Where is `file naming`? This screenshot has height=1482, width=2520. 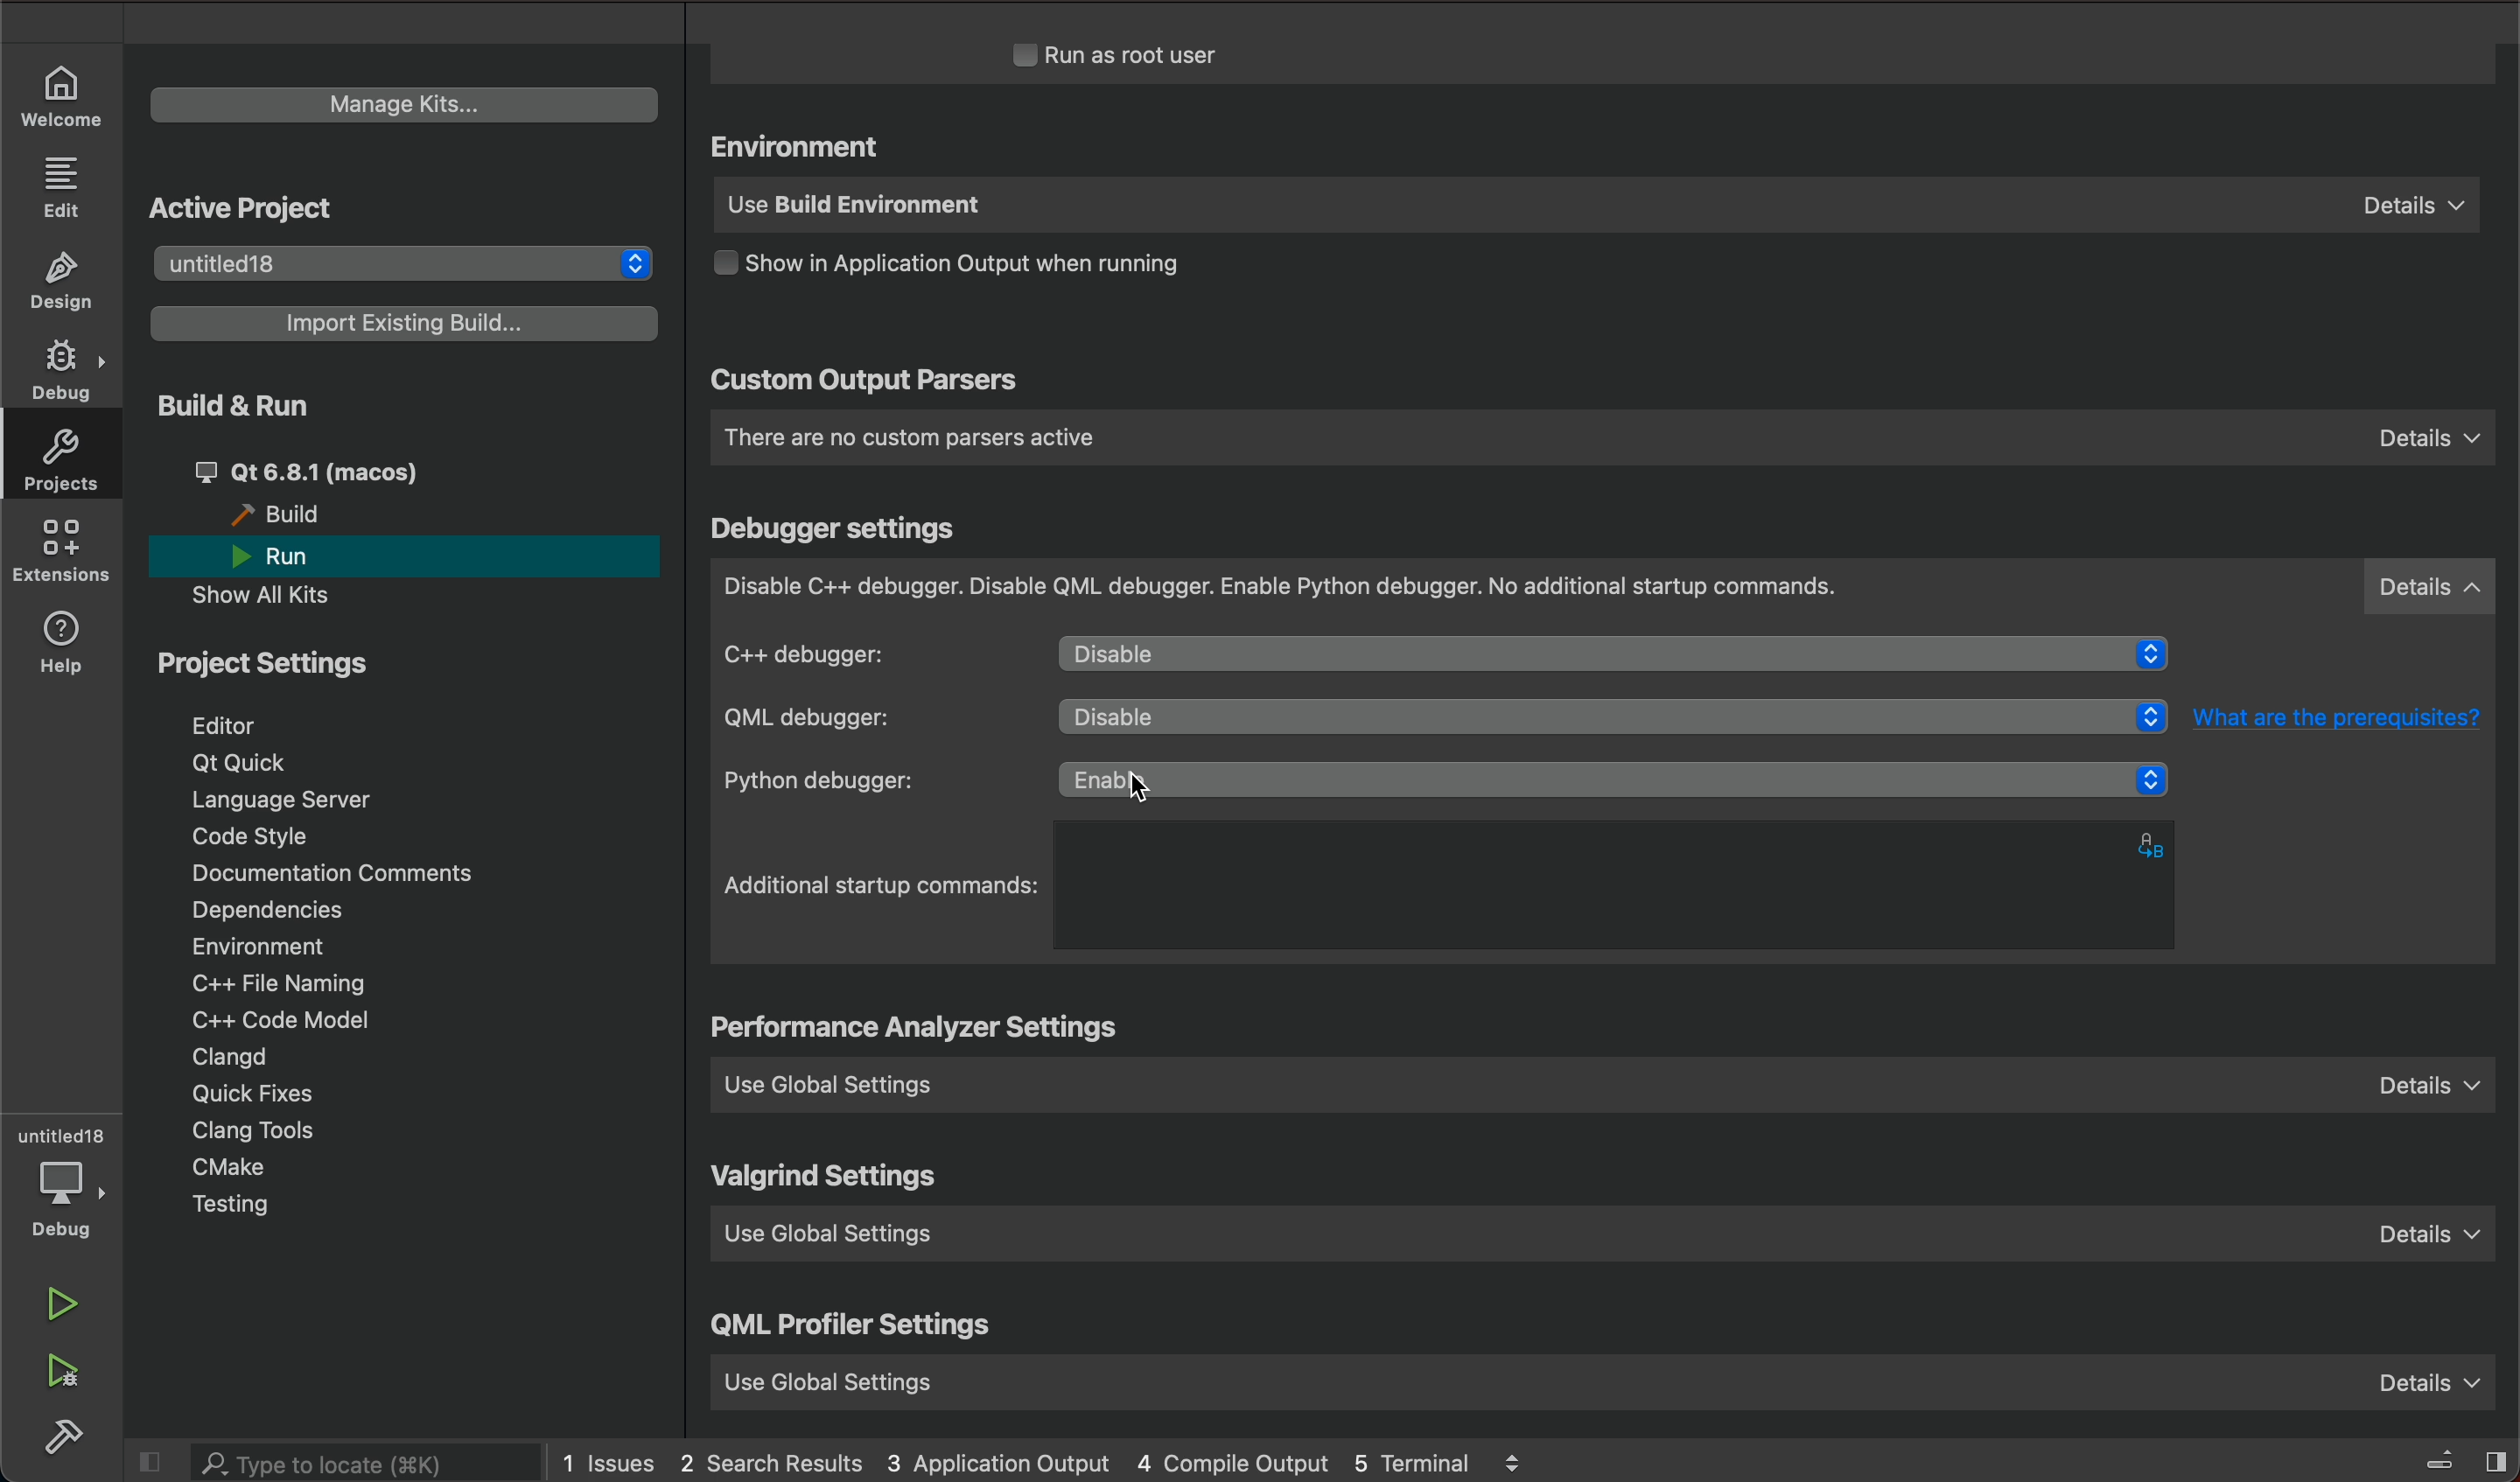
file naming is located at coordinates (290, 986).